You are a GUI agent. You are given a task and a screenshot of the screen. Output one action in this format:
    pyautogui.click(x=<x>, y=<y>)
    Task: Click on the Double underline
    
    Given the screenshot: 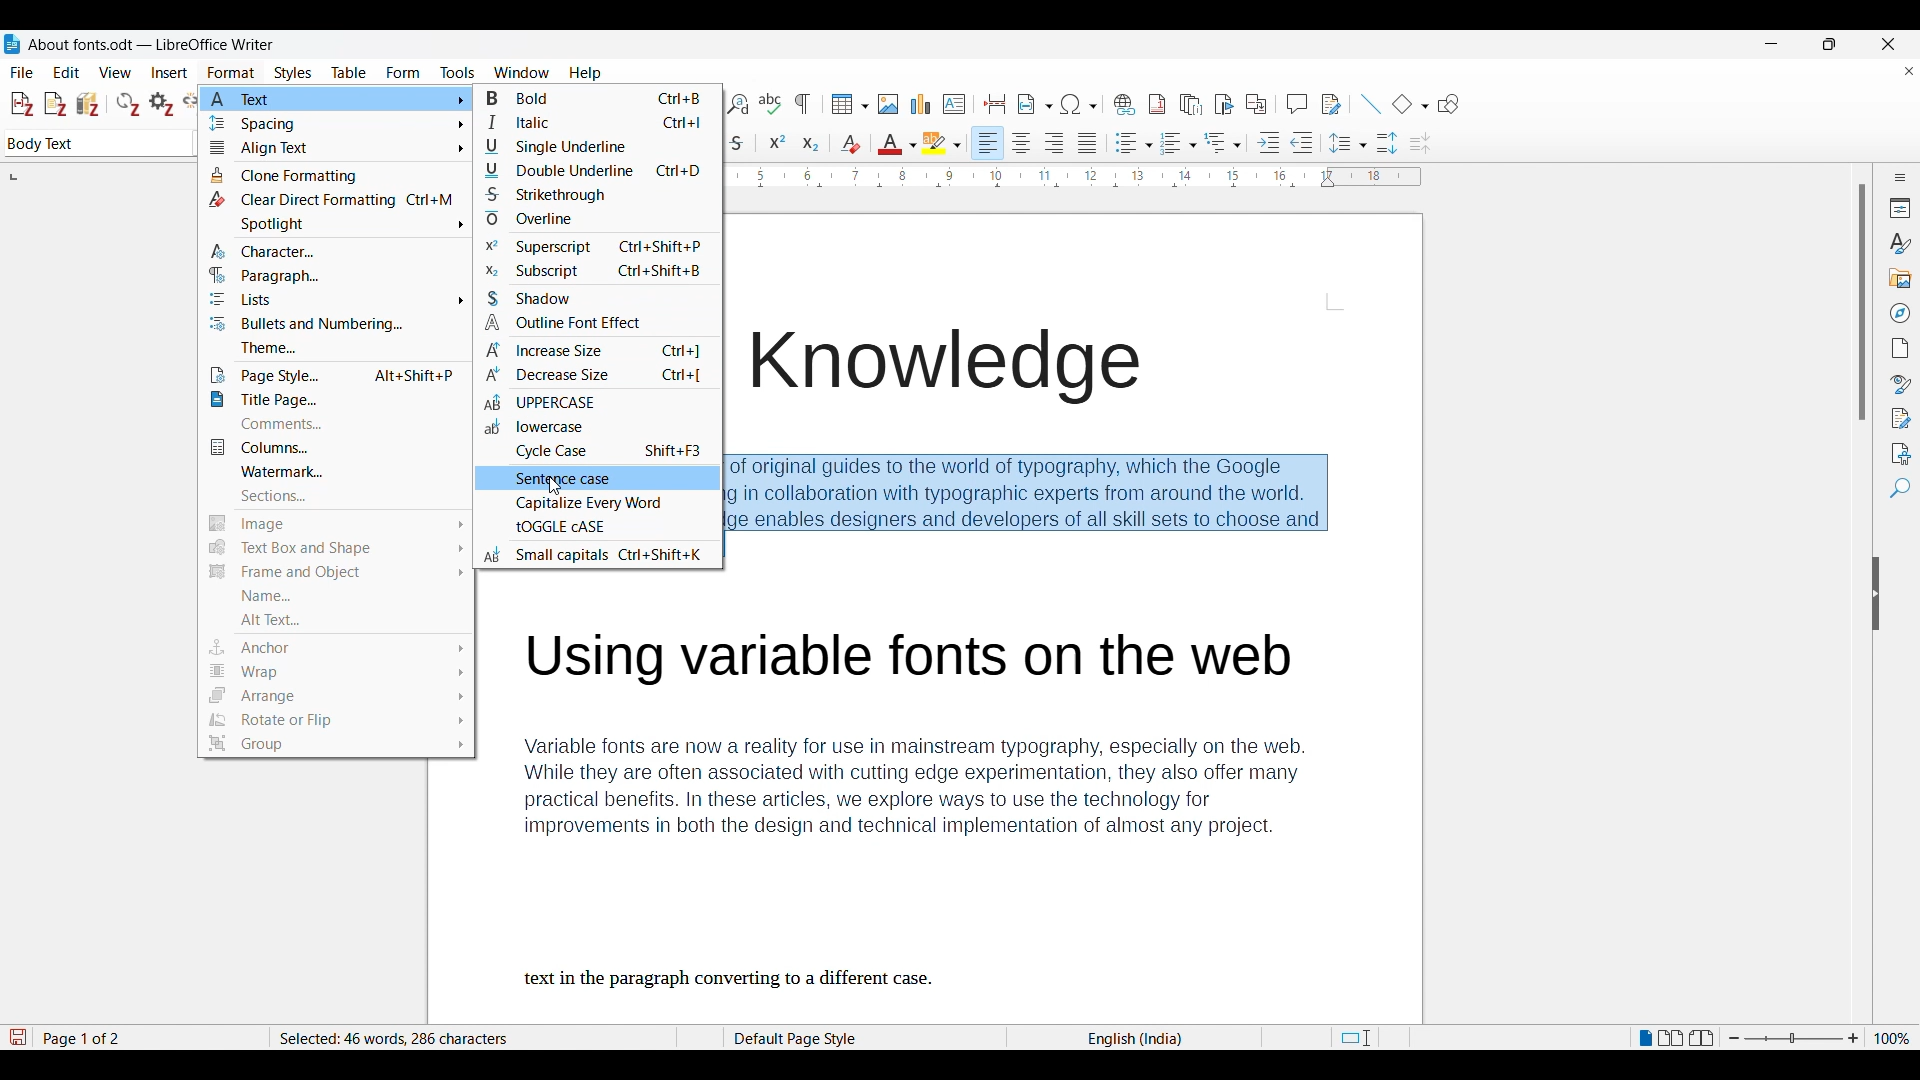 What is the action you would take?
    pyautogui.click(x=594, y=171)
    